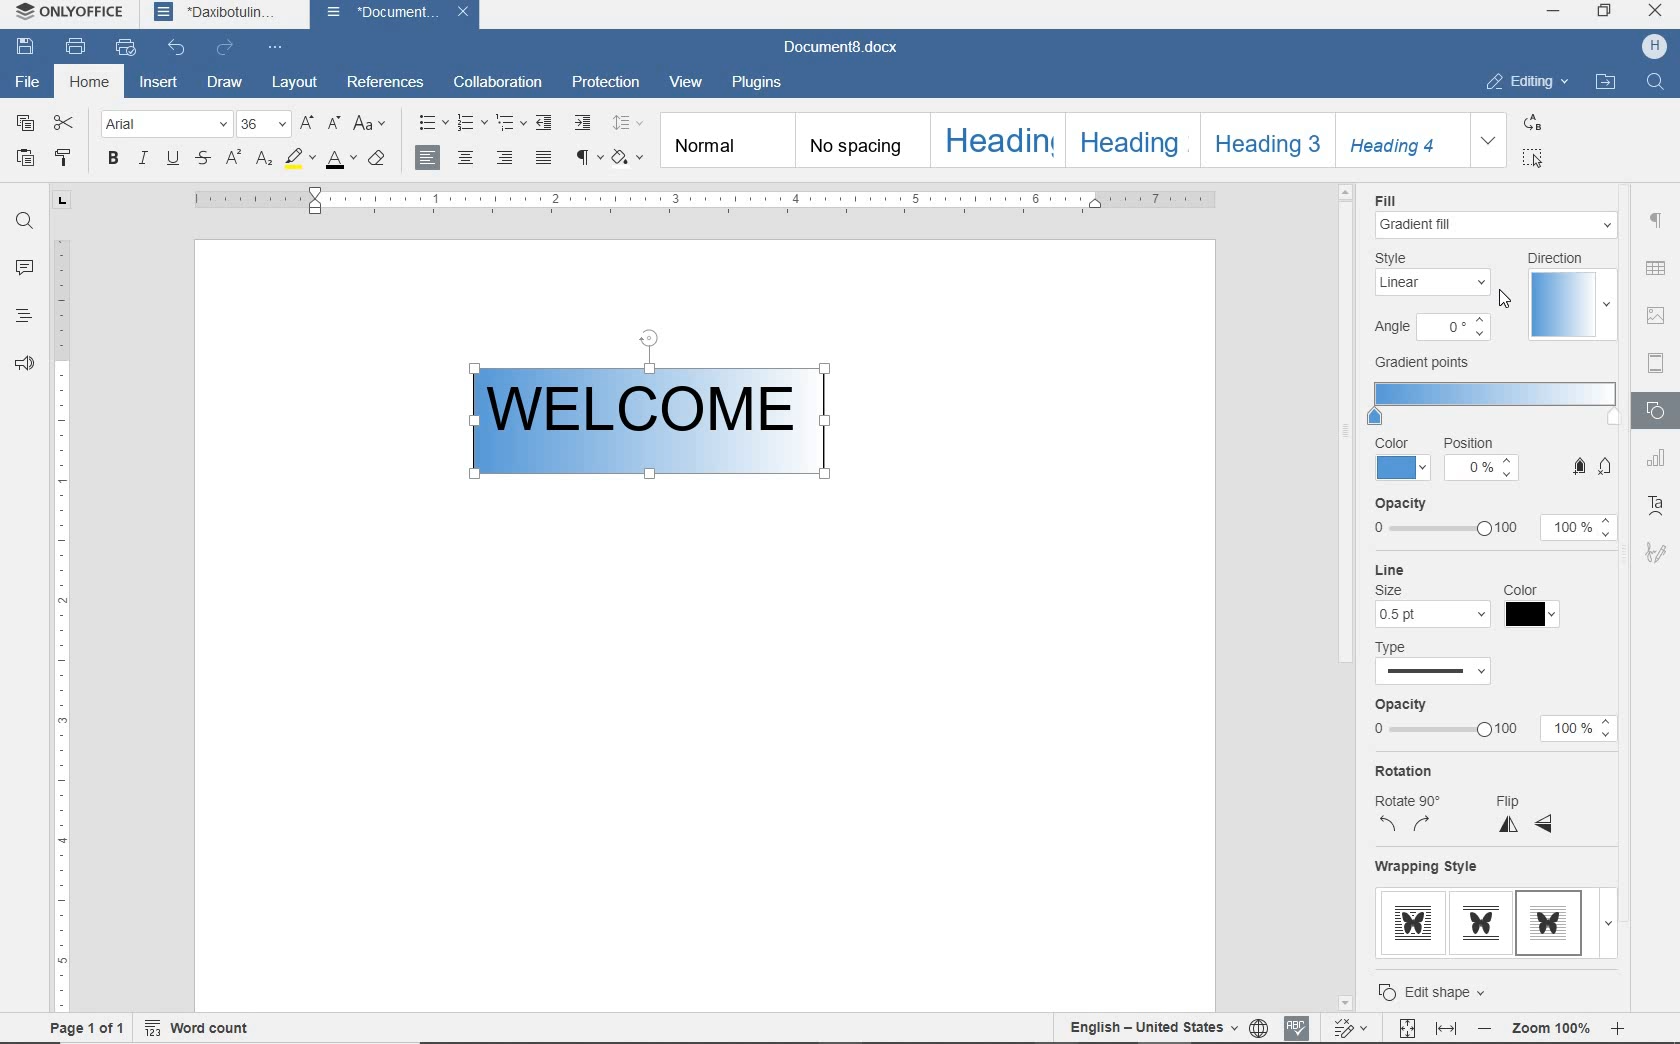 The width and height of the screenshot is (1680, 1044). Describe the element at coordinates (1429, 864) in the screenshot. I see `Wrapping style` at that location.